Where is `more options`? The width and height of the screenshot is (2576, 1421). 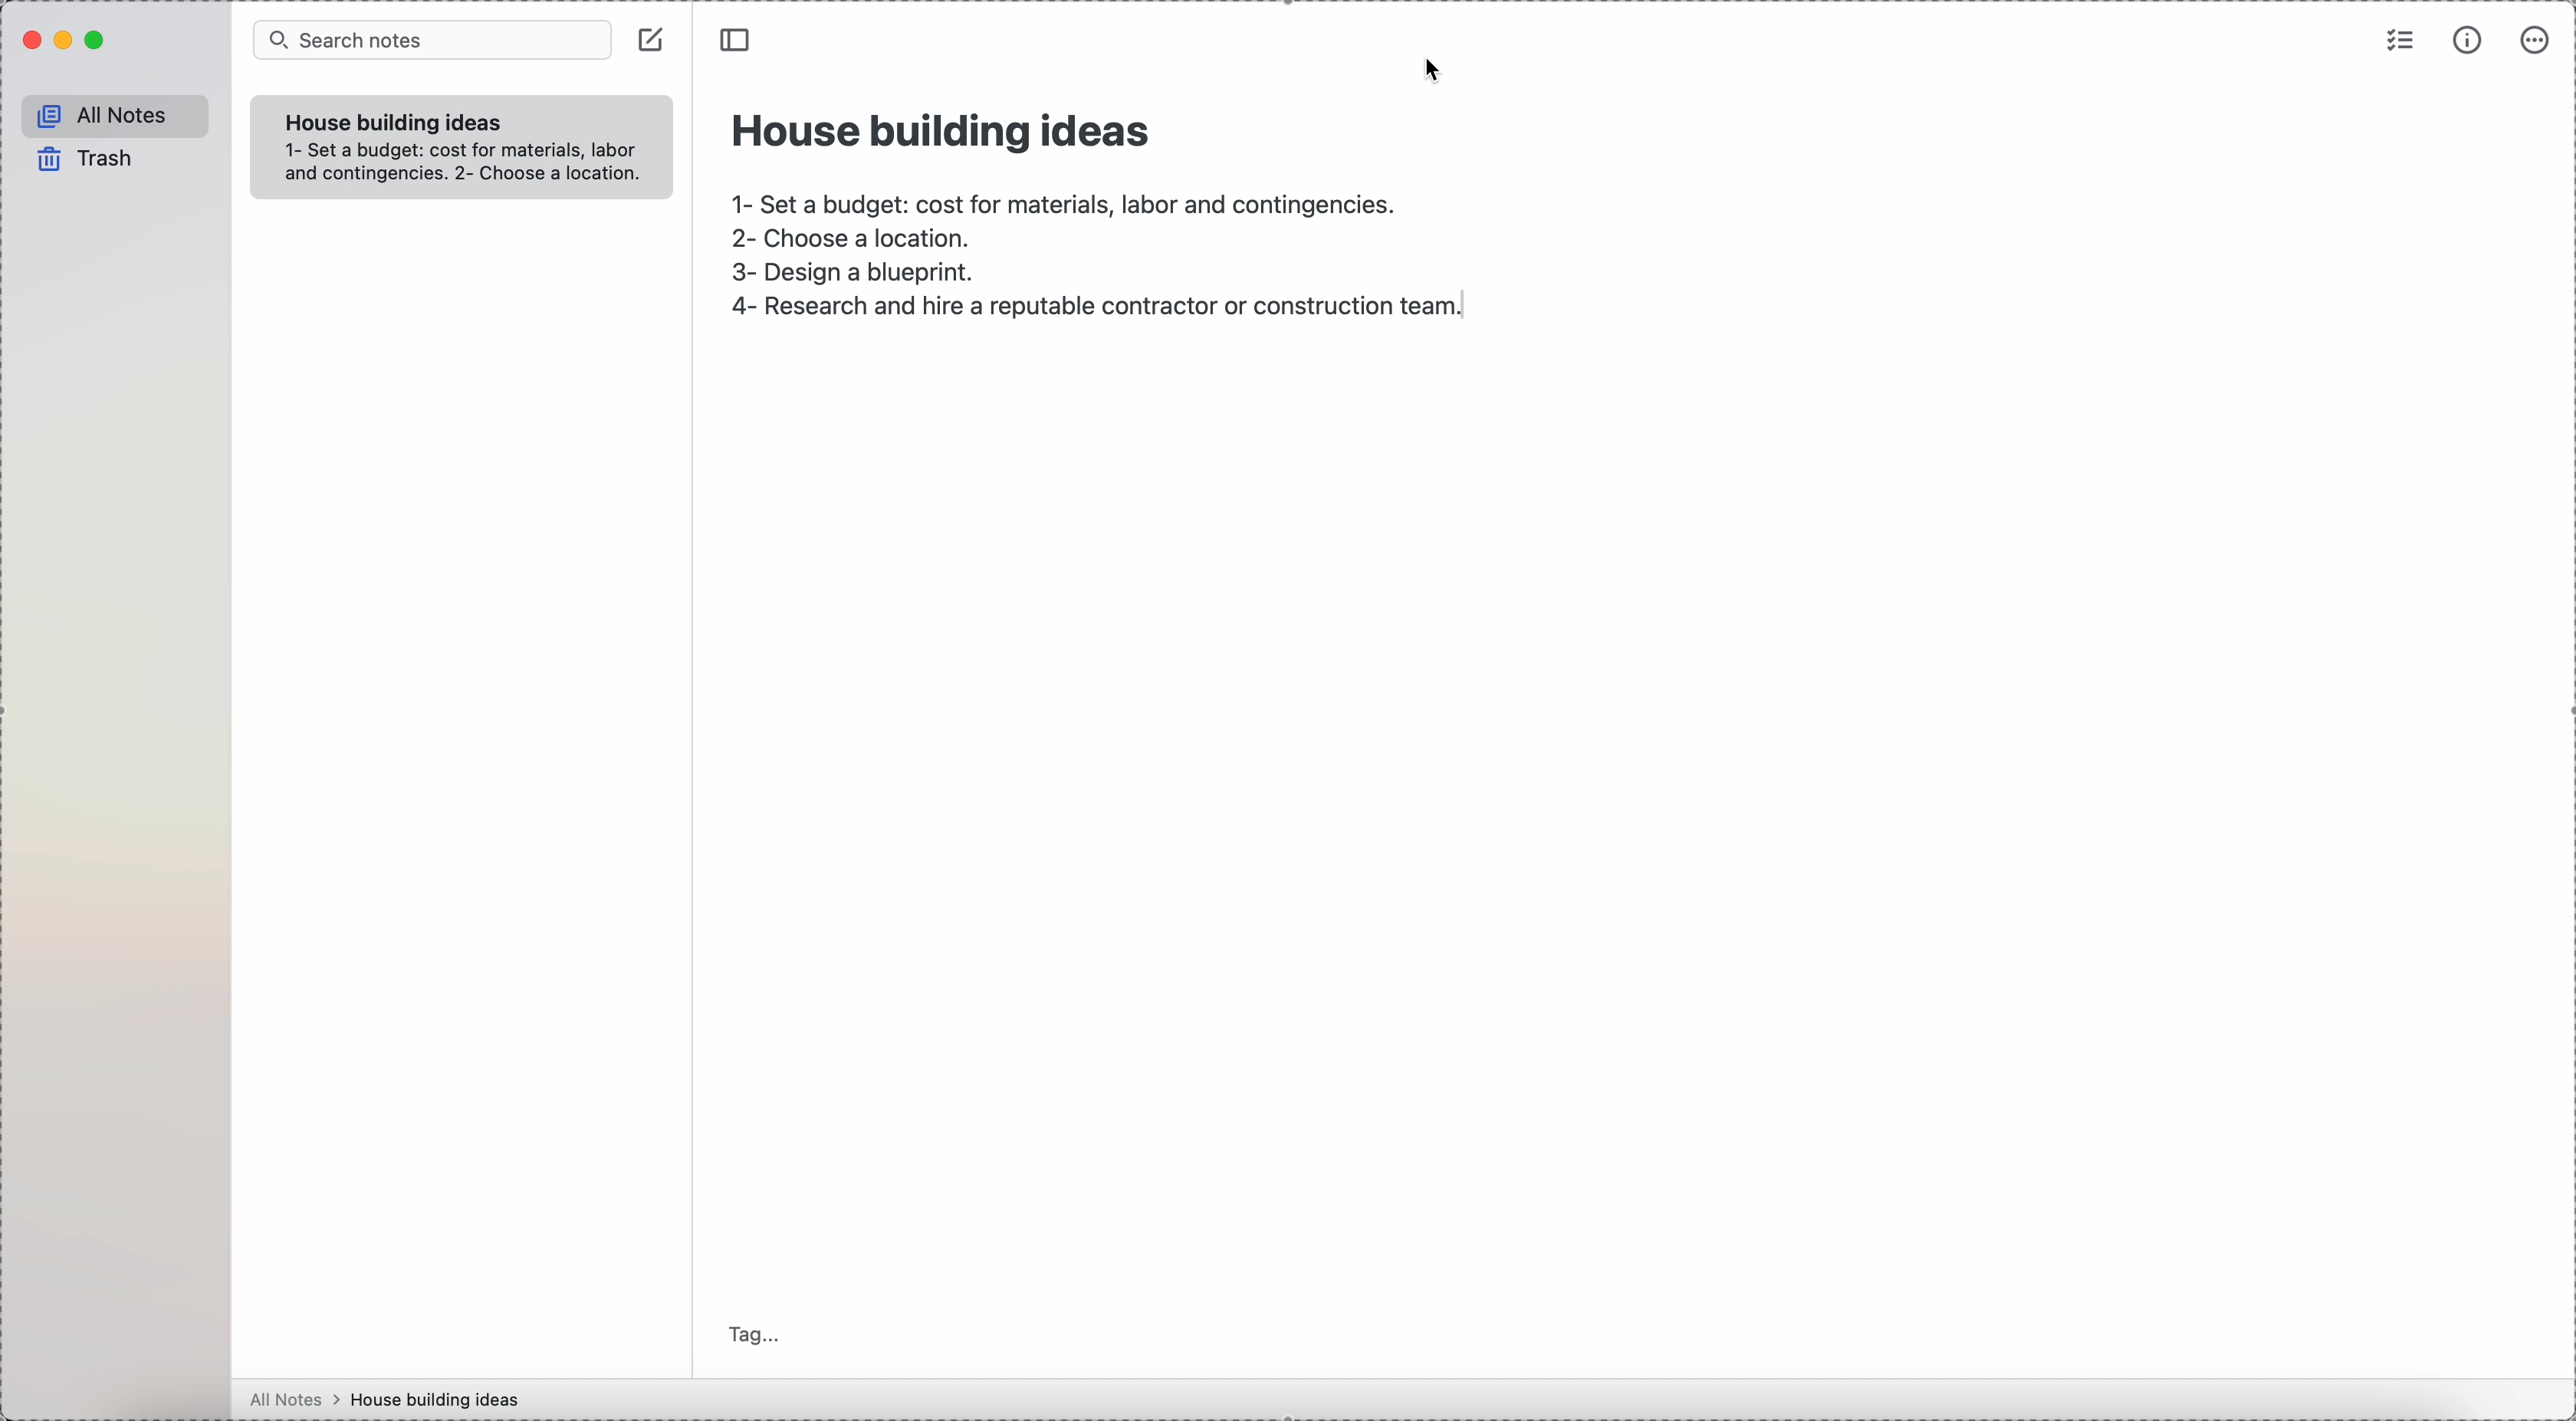
more options is located at coordinates (2538, 41).